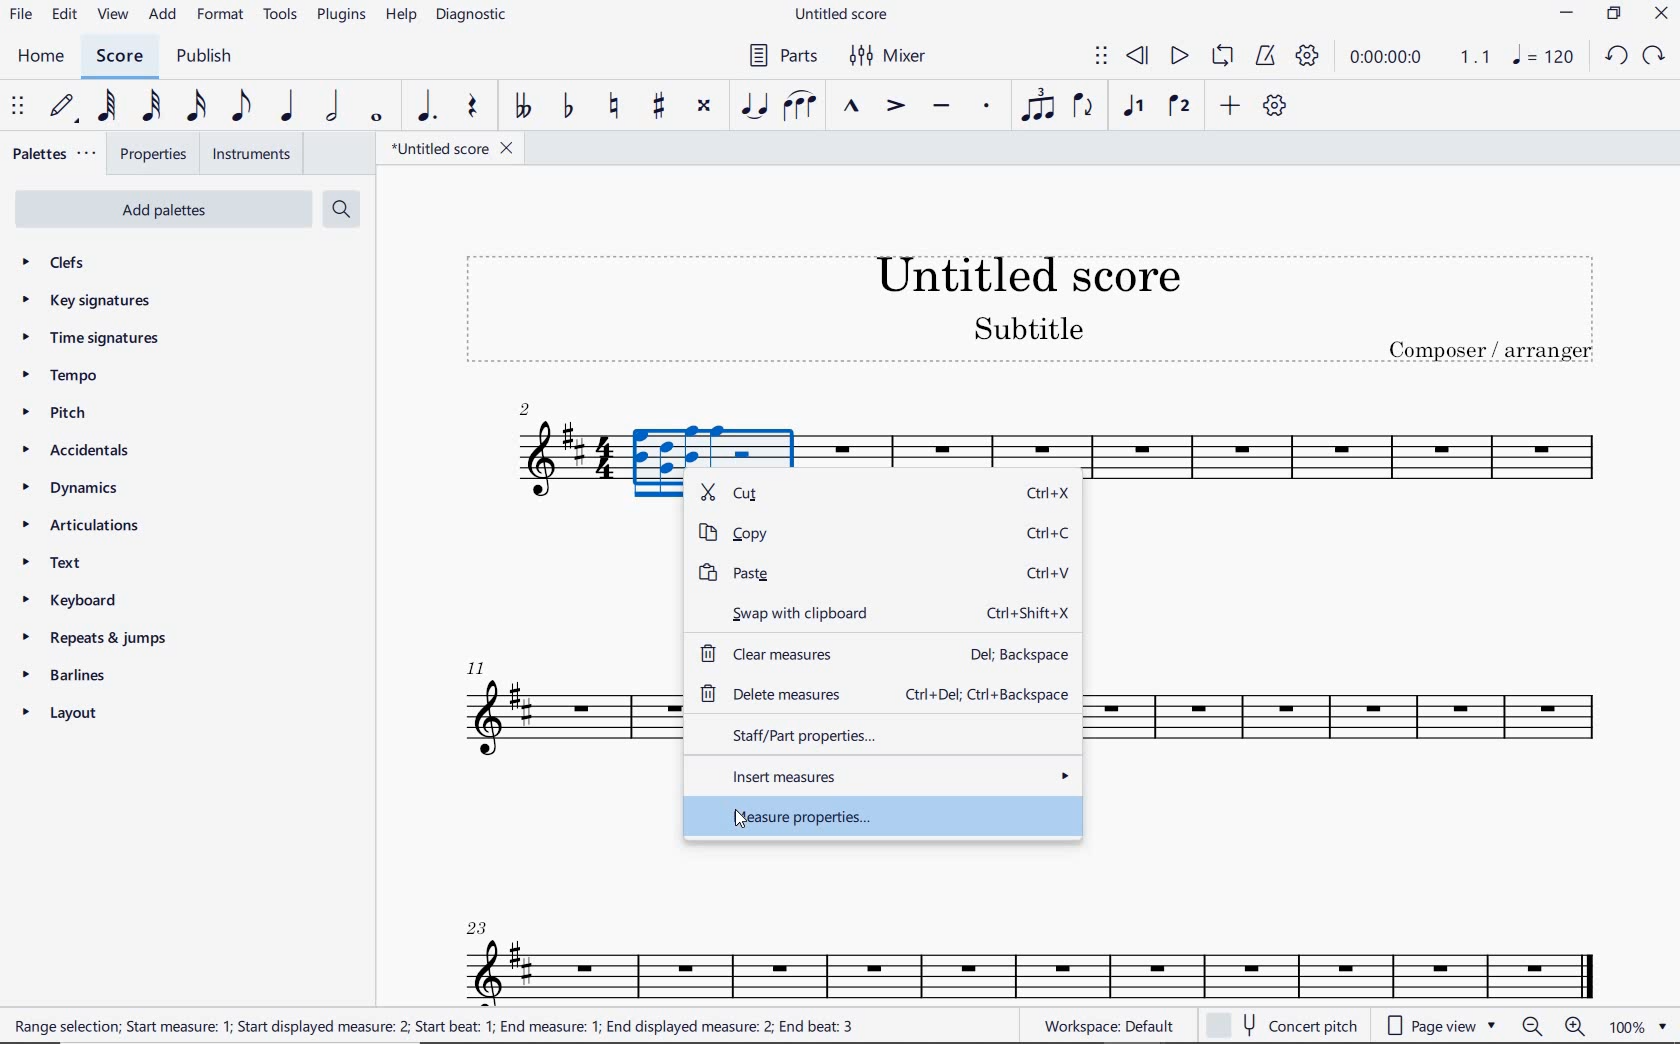 The height and width of the screenshot is (1044, 1680). What do you see at coordinates (1551, 1025) in the screenshot?
I see `zoom in or zoom out` at bounding box center [1551, 1025].